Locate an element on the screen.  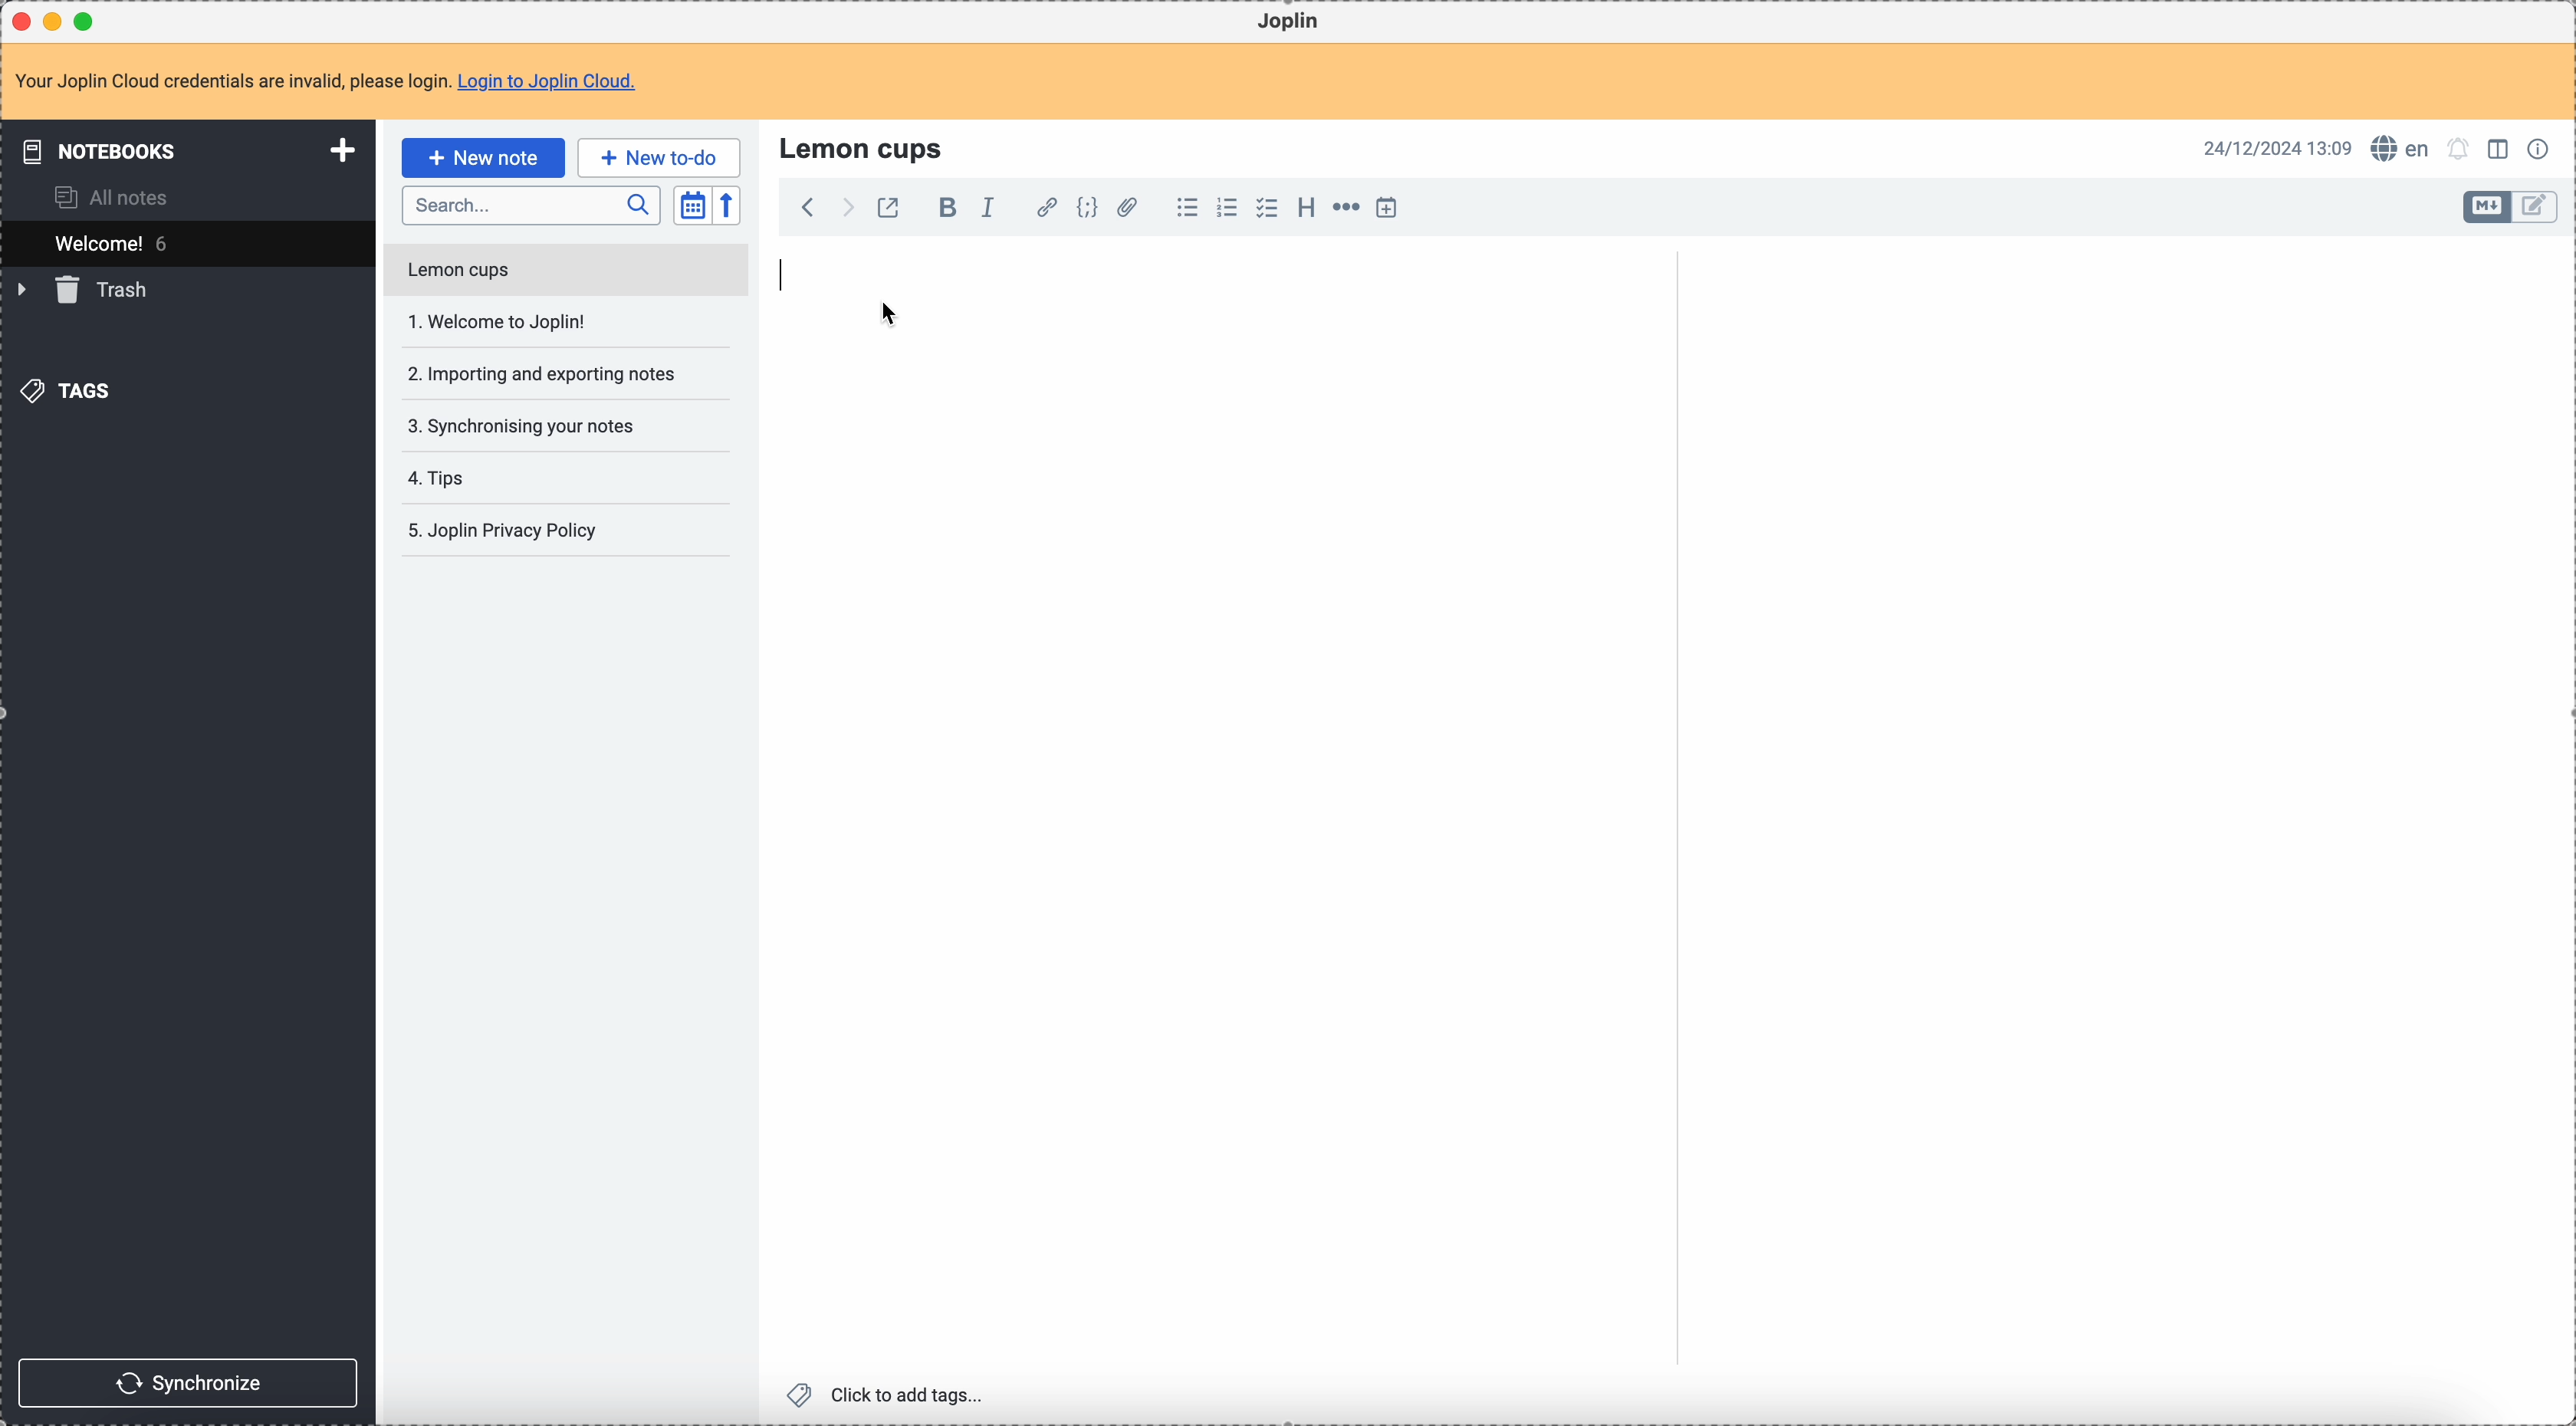
Joplin privacy policy note is located at coordinates (507, 531).